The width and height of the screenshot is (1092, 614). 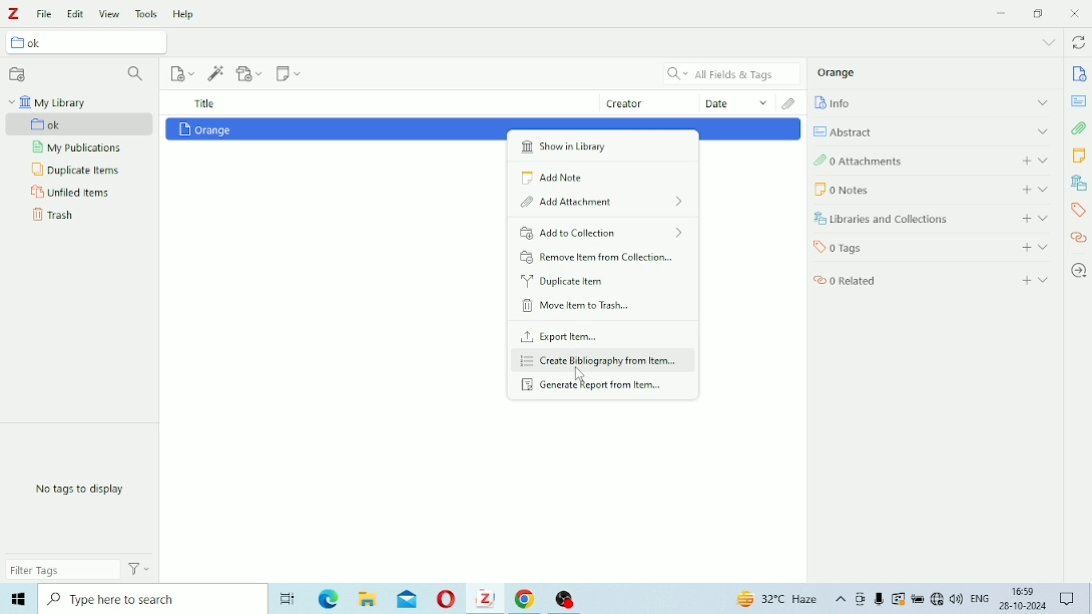 What do you see at coordinates (931, 131) in the screenshot?
I see `Abstract` at bounding box center [931, 131].